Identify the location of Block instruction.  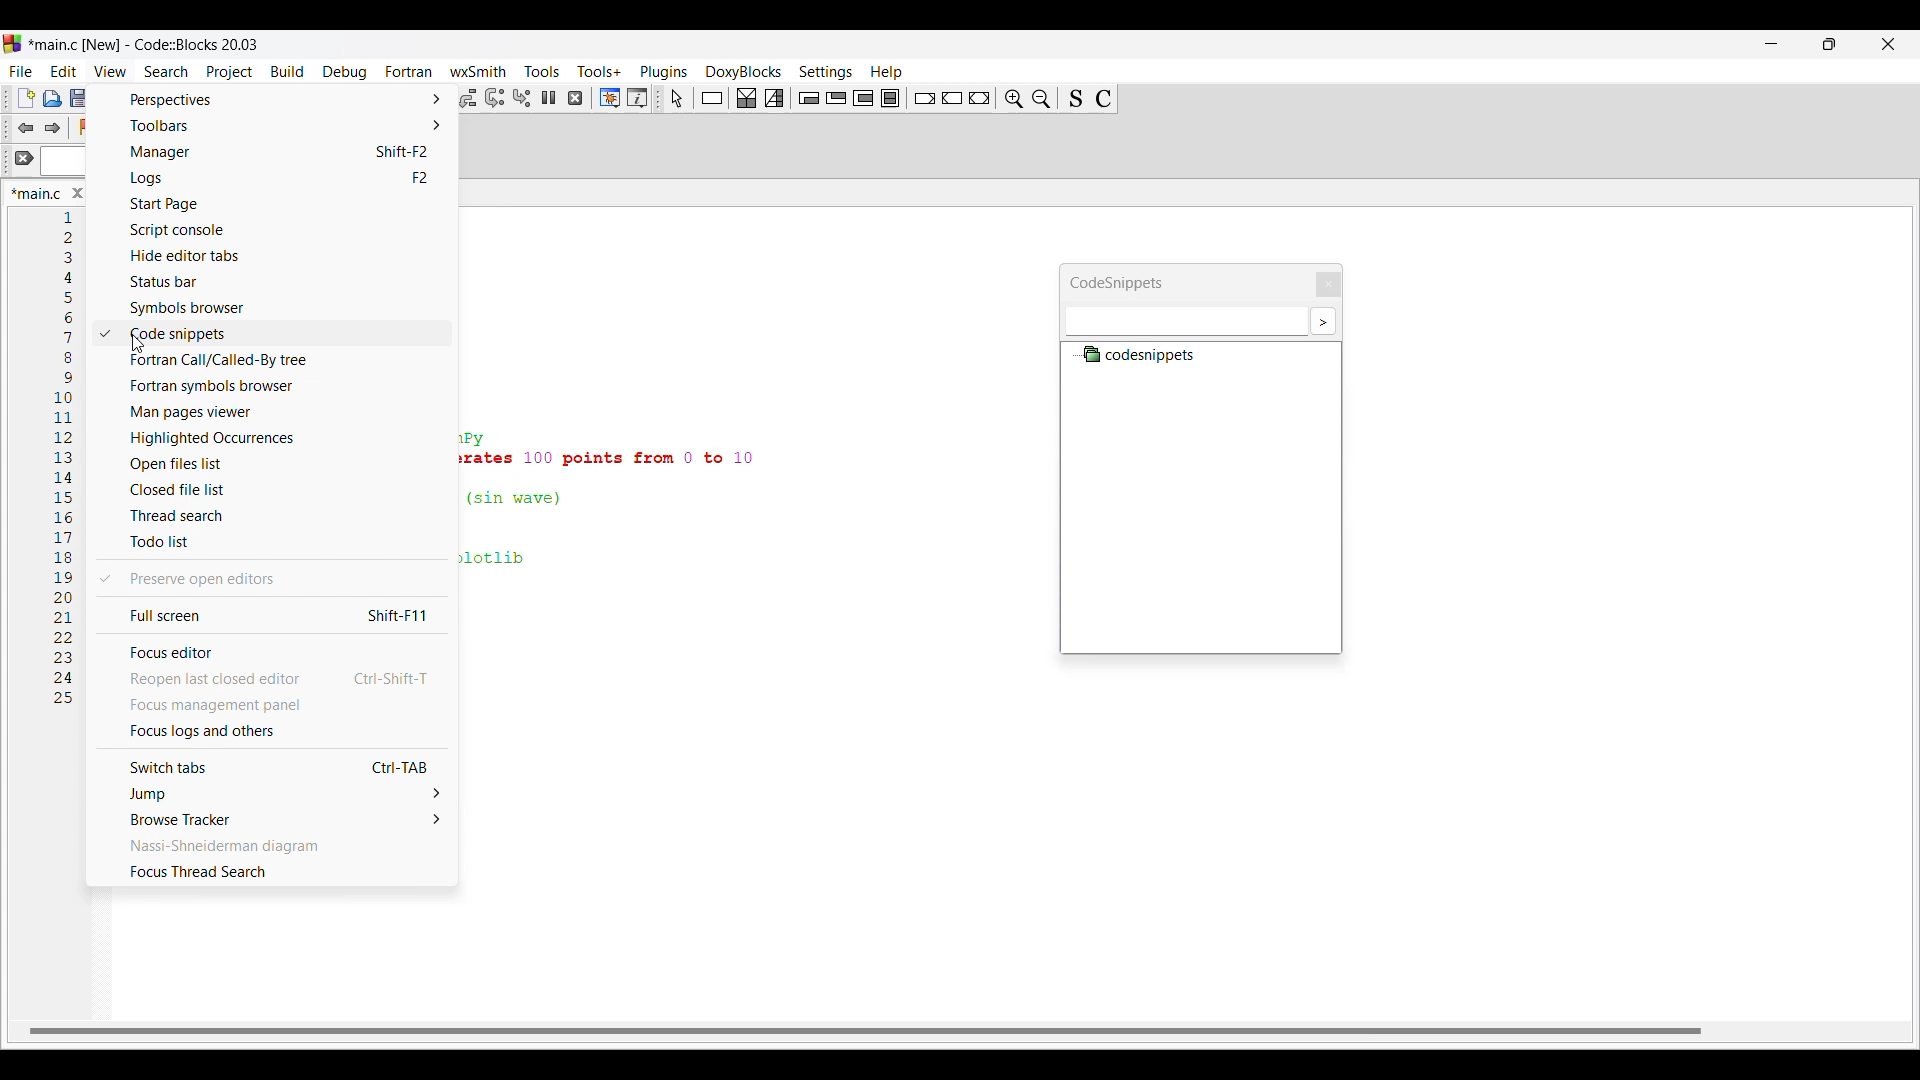
(890, 98).